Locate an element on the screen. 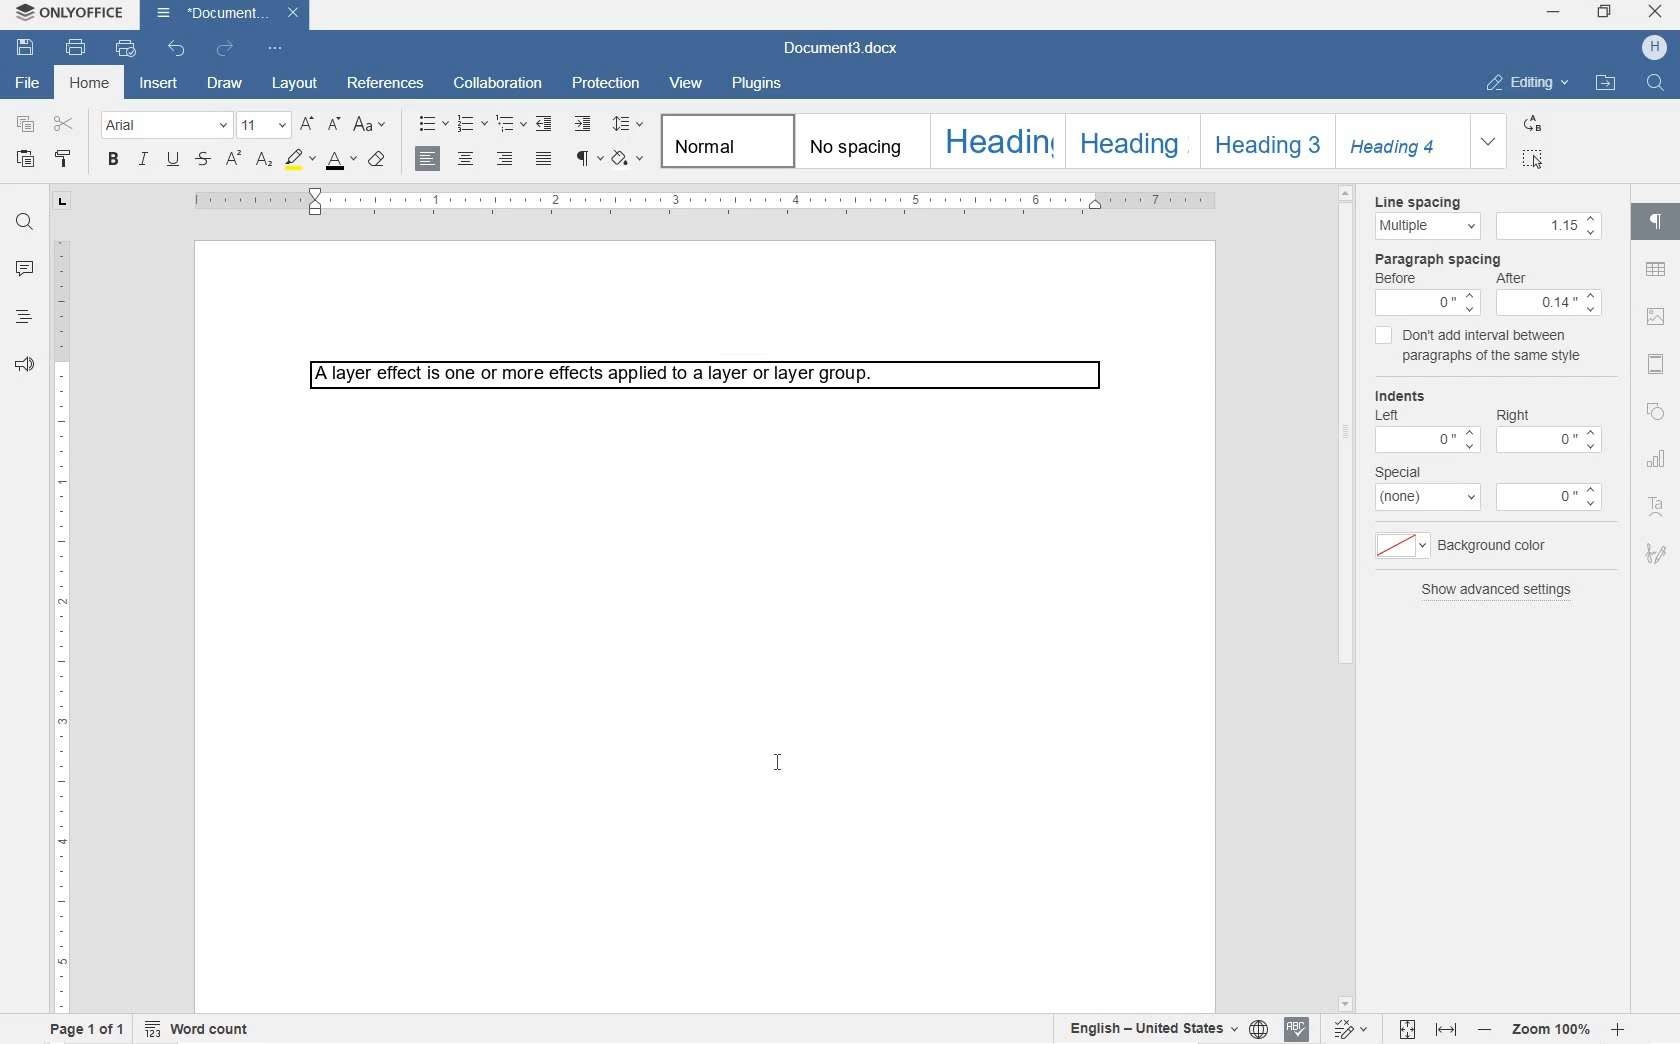 This screenshot has height=1044, width=1680. HEADING 3 is located at coordinates (1264, 142).